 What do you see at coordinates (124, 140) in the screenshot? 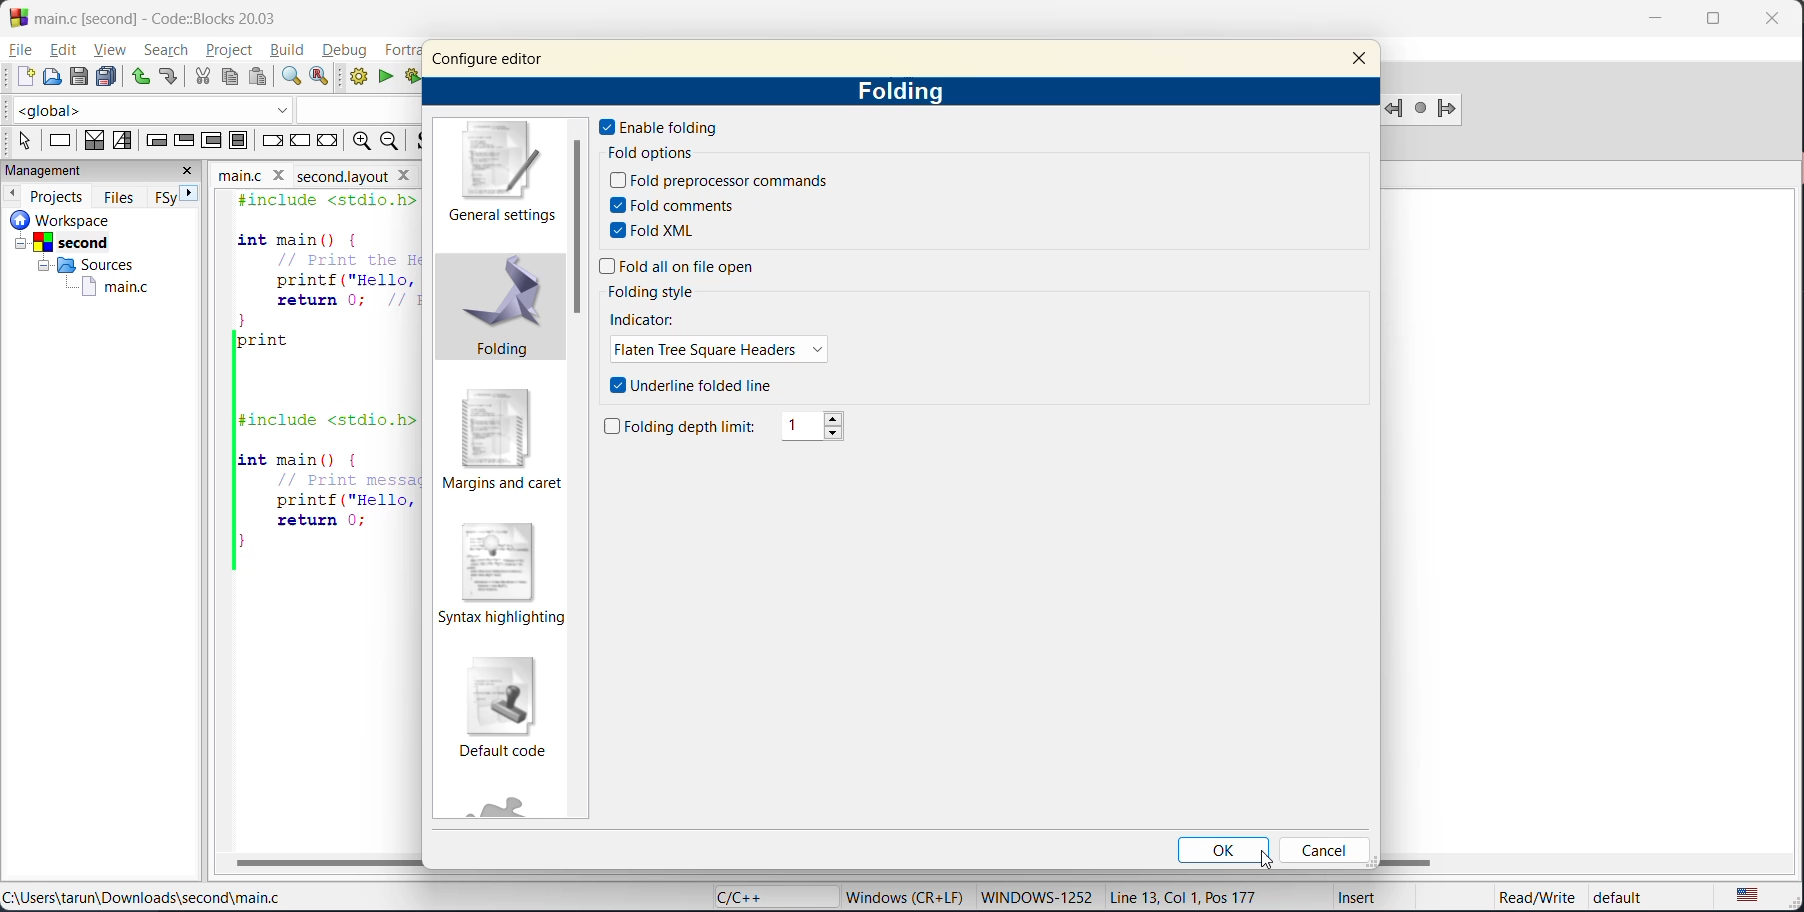
I see `selection` at bounding box center [124, 140].